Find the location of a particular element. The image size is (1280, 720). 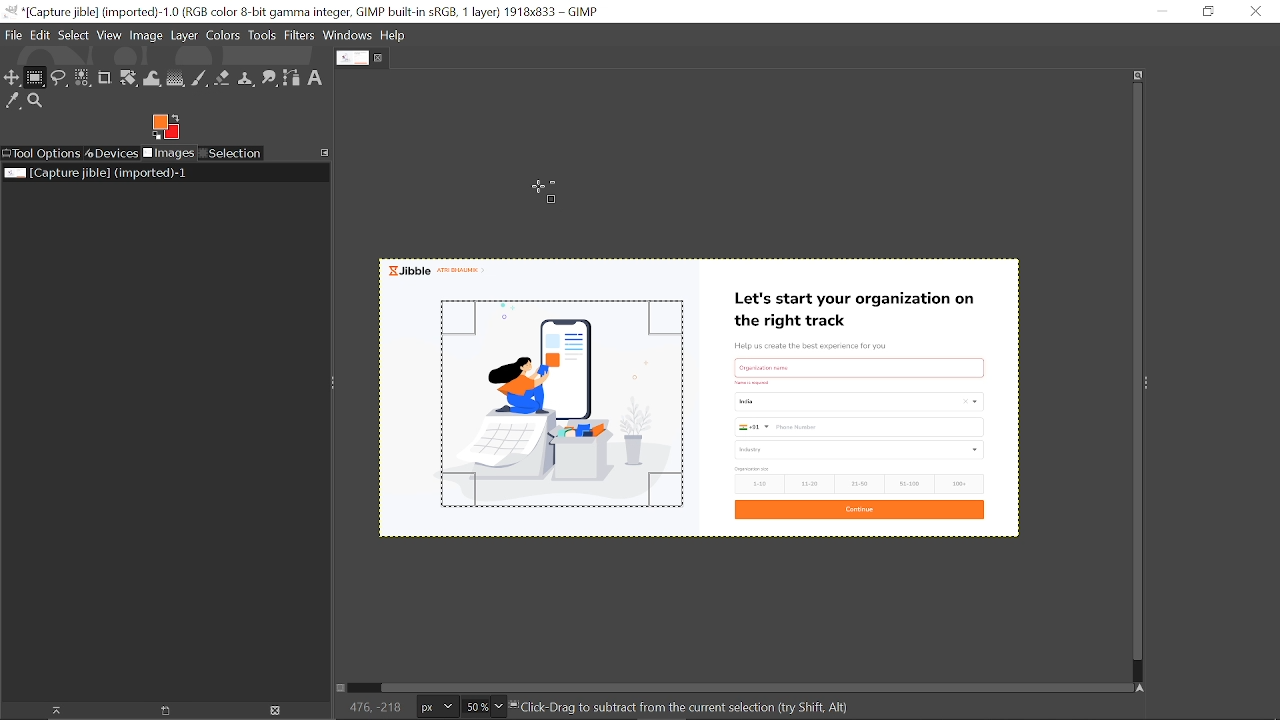

Minimize is located at coordinates (1161, 12).